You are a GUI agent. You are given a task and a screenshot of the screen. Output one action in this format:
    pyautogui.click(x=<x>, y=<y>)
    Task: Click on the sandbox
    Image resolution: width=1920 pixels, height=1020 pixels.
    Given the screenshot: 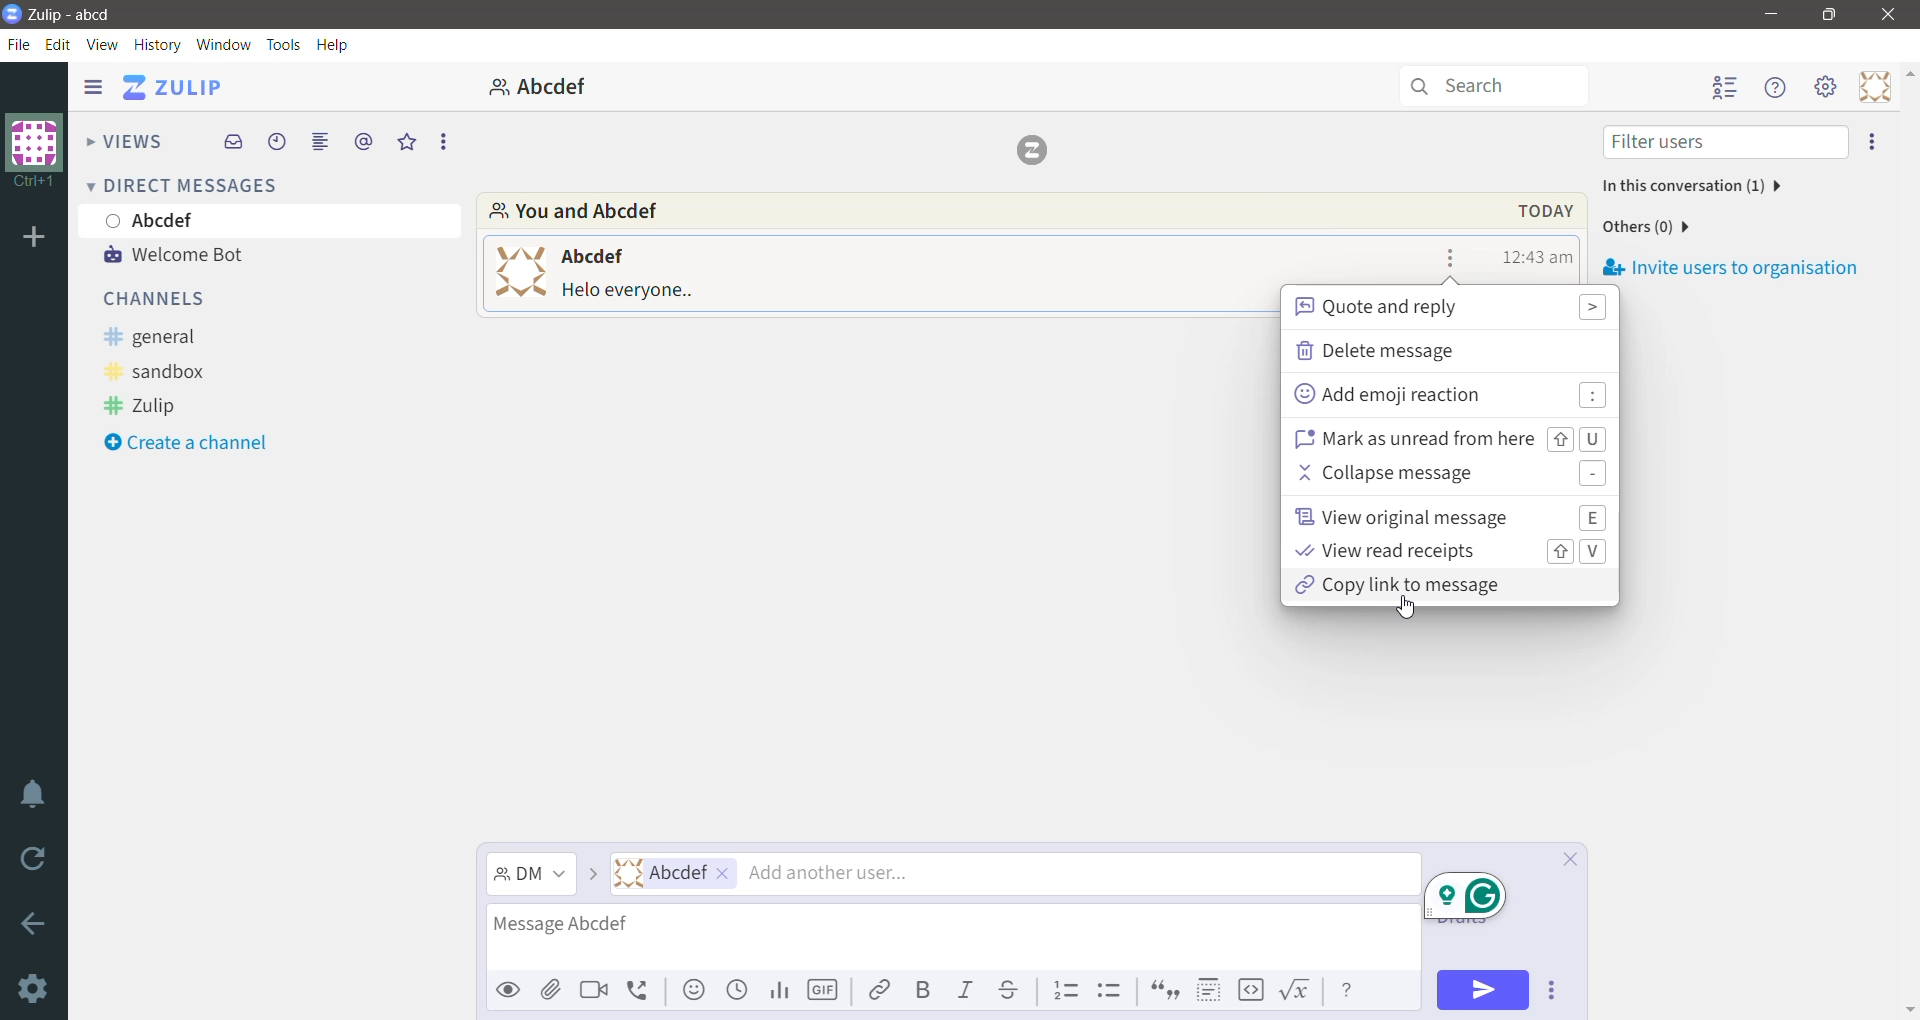 What is the action you would take?
    pyautogui.click(x=167, y=371)
    